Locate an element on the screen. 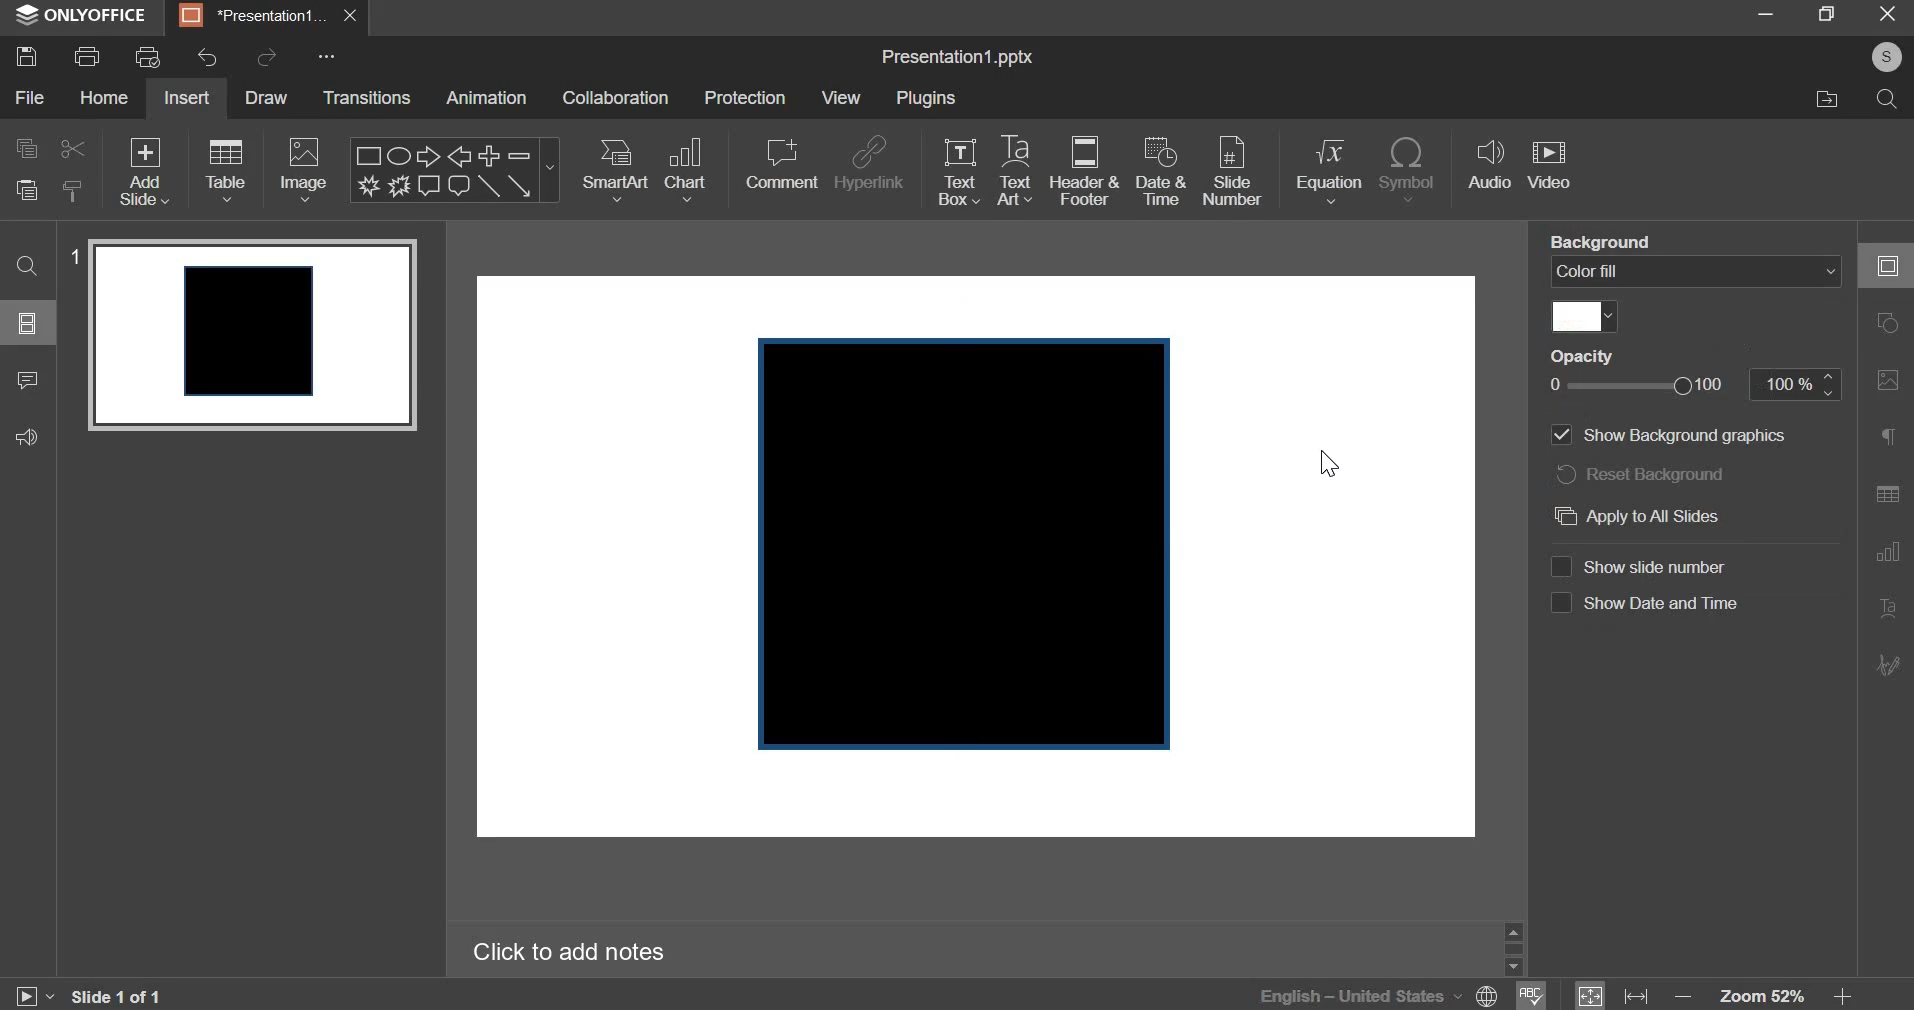  cut is located at coordinates (72, 149).